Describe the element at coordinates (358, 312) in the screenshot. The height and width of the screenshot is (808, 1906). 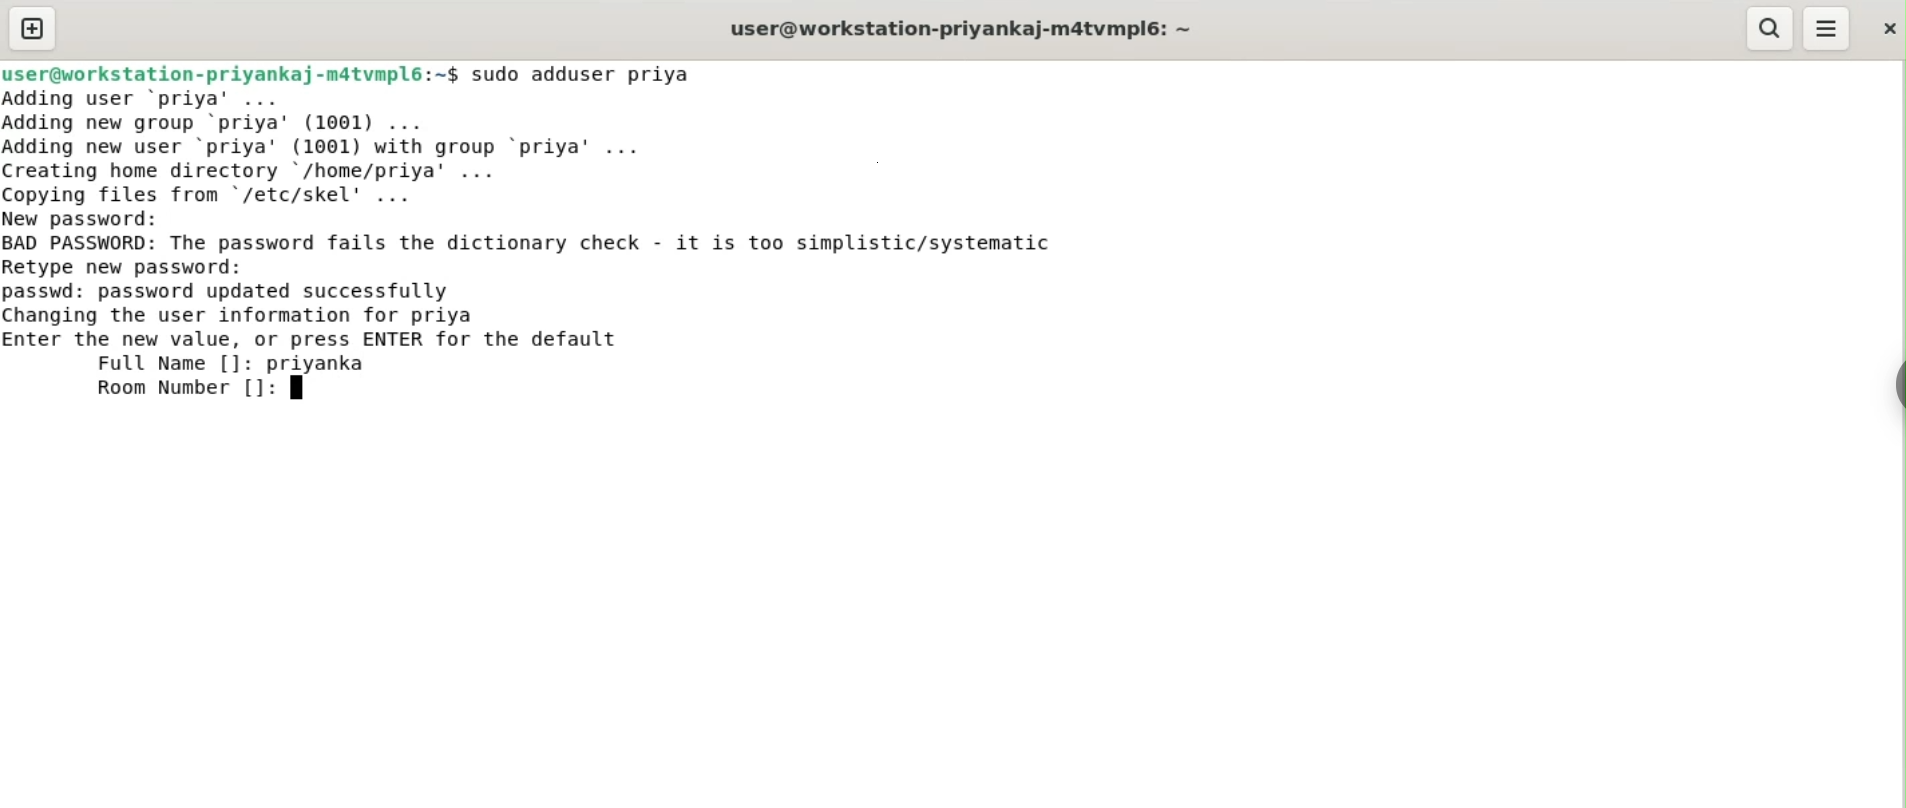
I see `passwd: password updated successfully    changing the user information for priya  enter the new value, or press ENTER for default value` at that location.